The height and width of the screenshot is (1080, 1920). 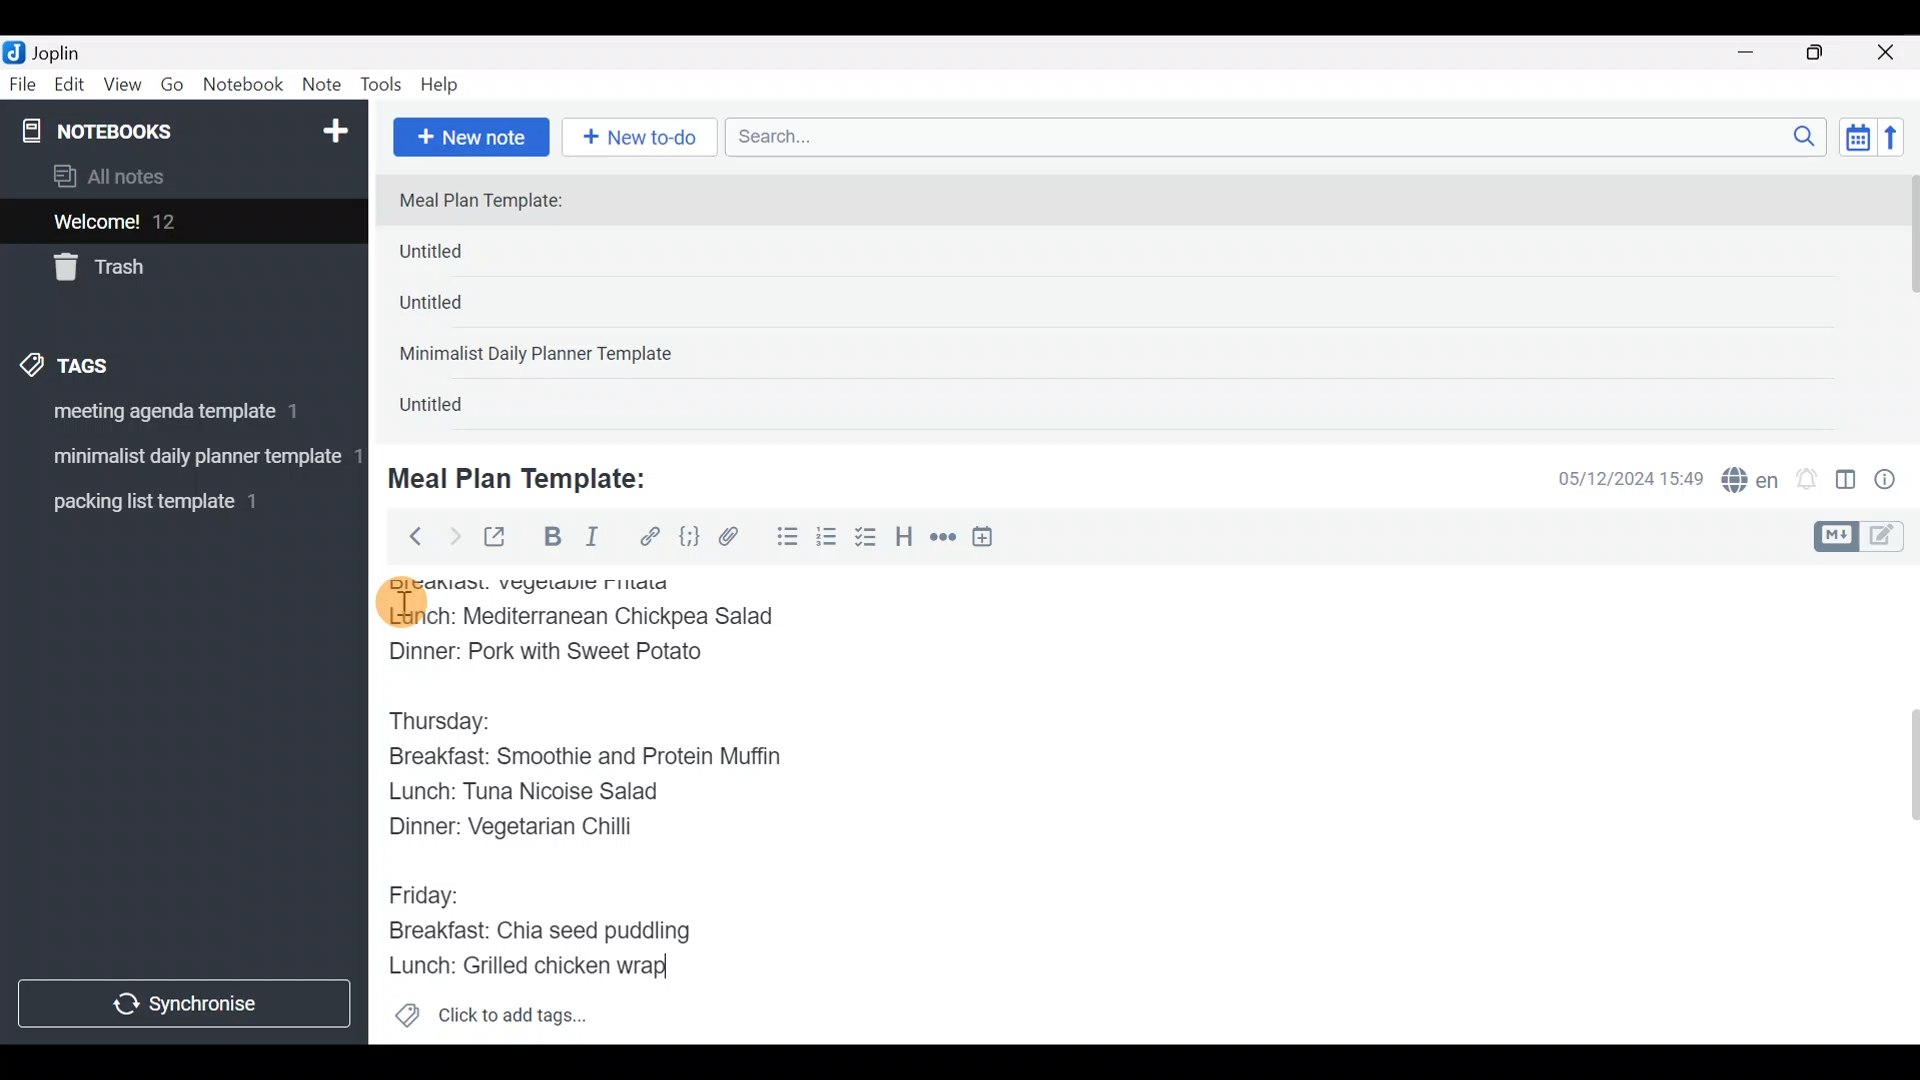 What do you see at coordinates (827, 541) in the screenshot?
I see `Numbered list` at bounding box center [827, 541].